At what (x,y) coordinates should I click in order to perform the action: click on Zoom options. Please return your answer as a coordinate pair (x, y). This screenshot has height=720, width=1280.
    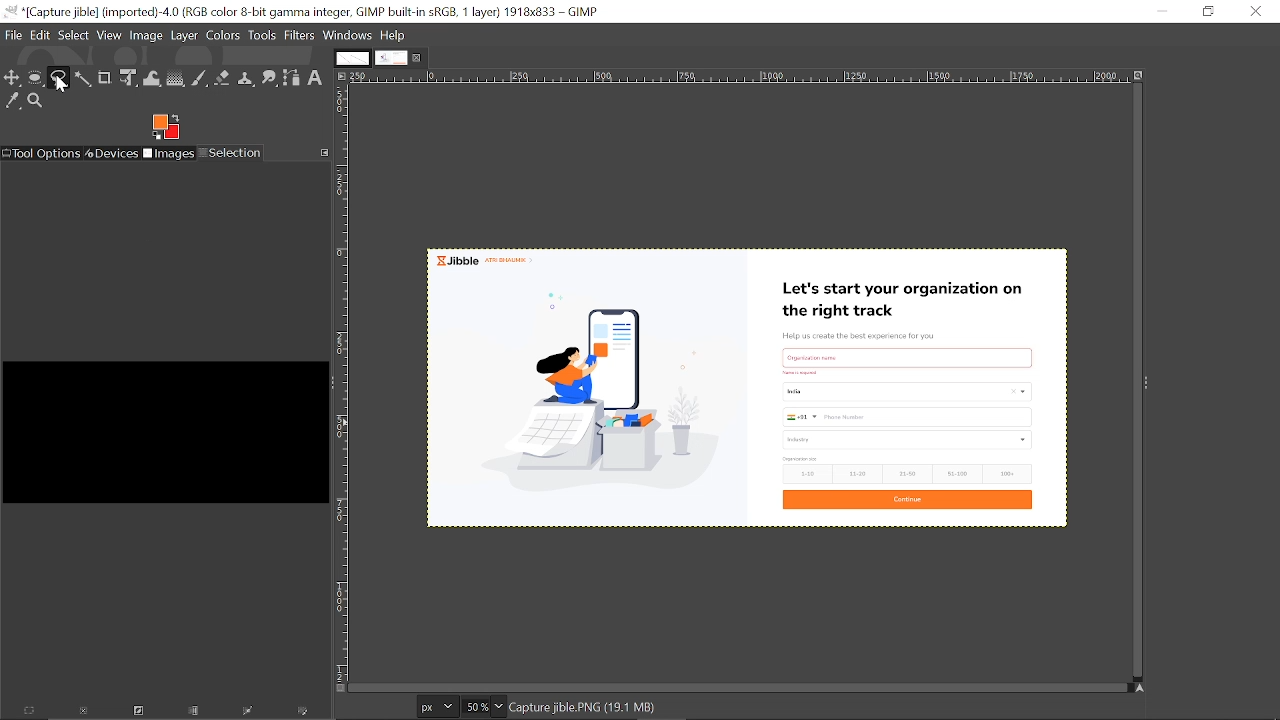
    Looking at the image, I should click on (499, 707).